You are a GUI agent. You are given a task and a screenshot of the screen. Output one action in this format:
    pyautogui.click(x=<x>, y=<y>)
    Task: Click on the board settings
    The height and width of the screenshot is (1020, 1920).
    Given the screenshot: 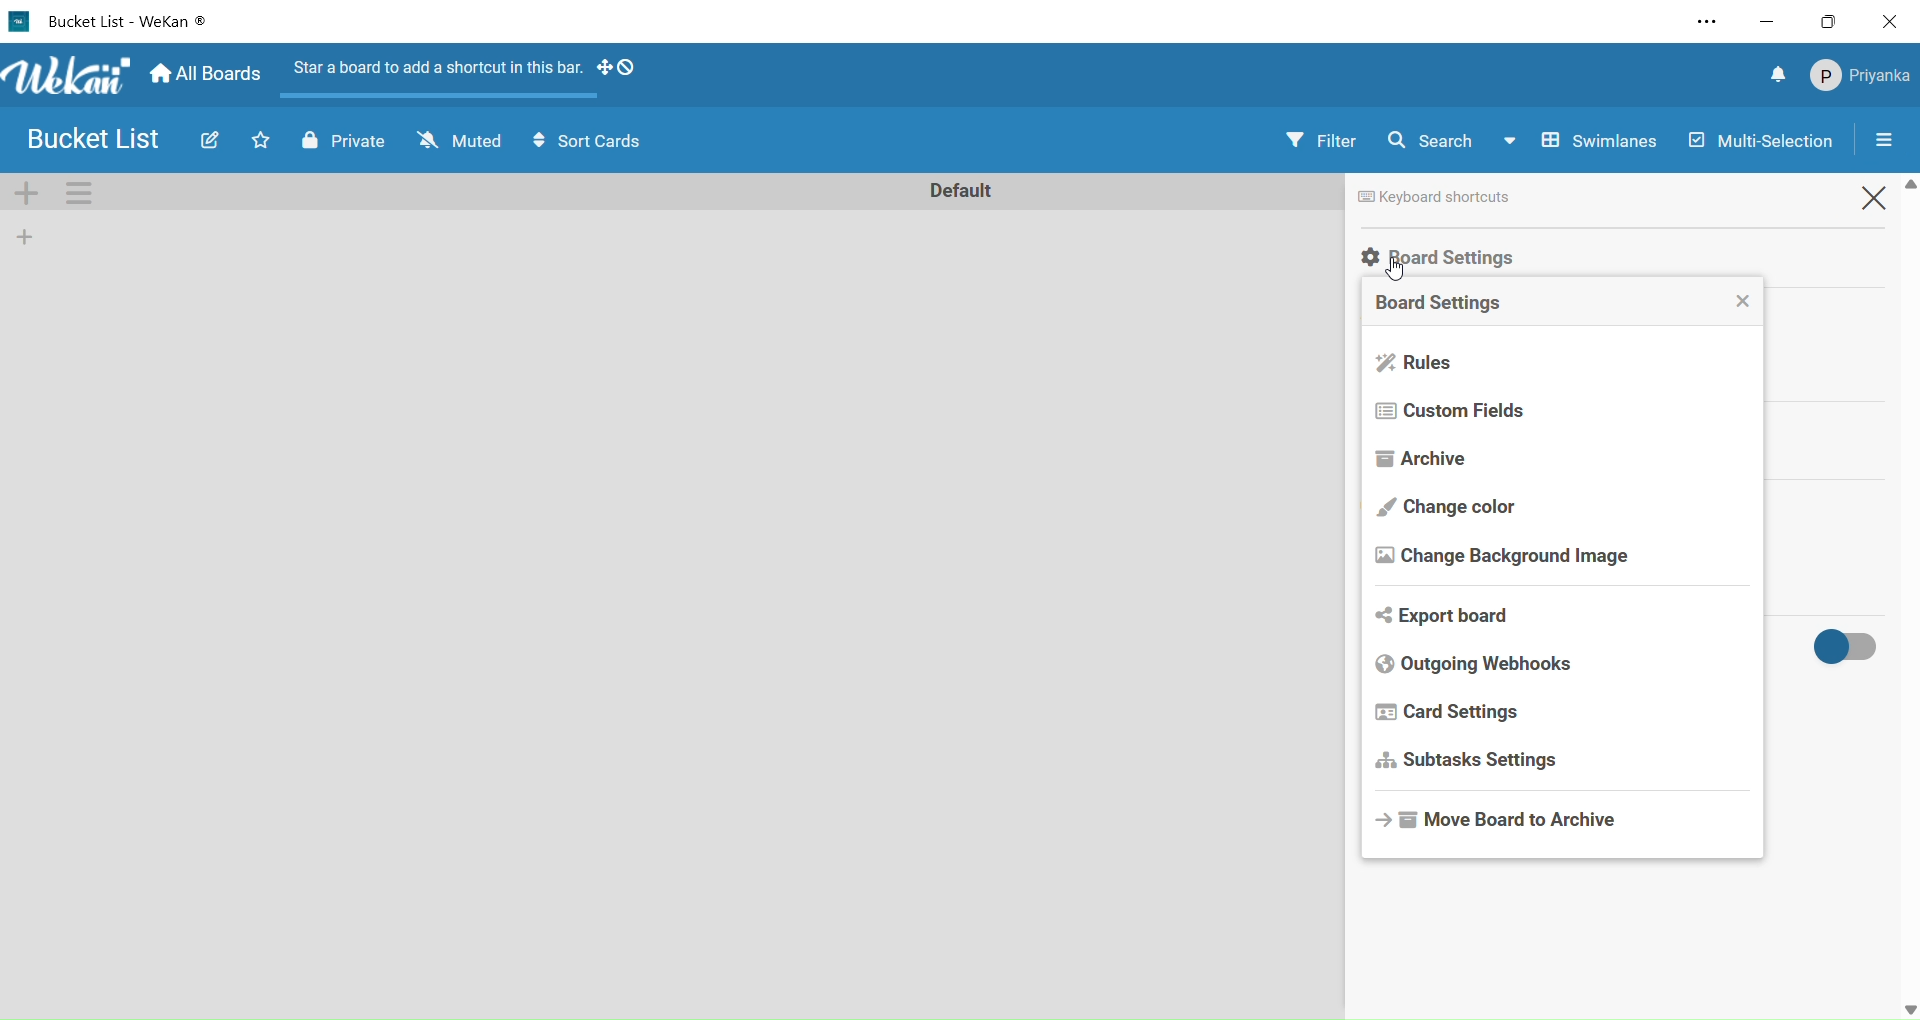 What is the action you would take?
    pyautogui.click(x=1564, y=300)
    